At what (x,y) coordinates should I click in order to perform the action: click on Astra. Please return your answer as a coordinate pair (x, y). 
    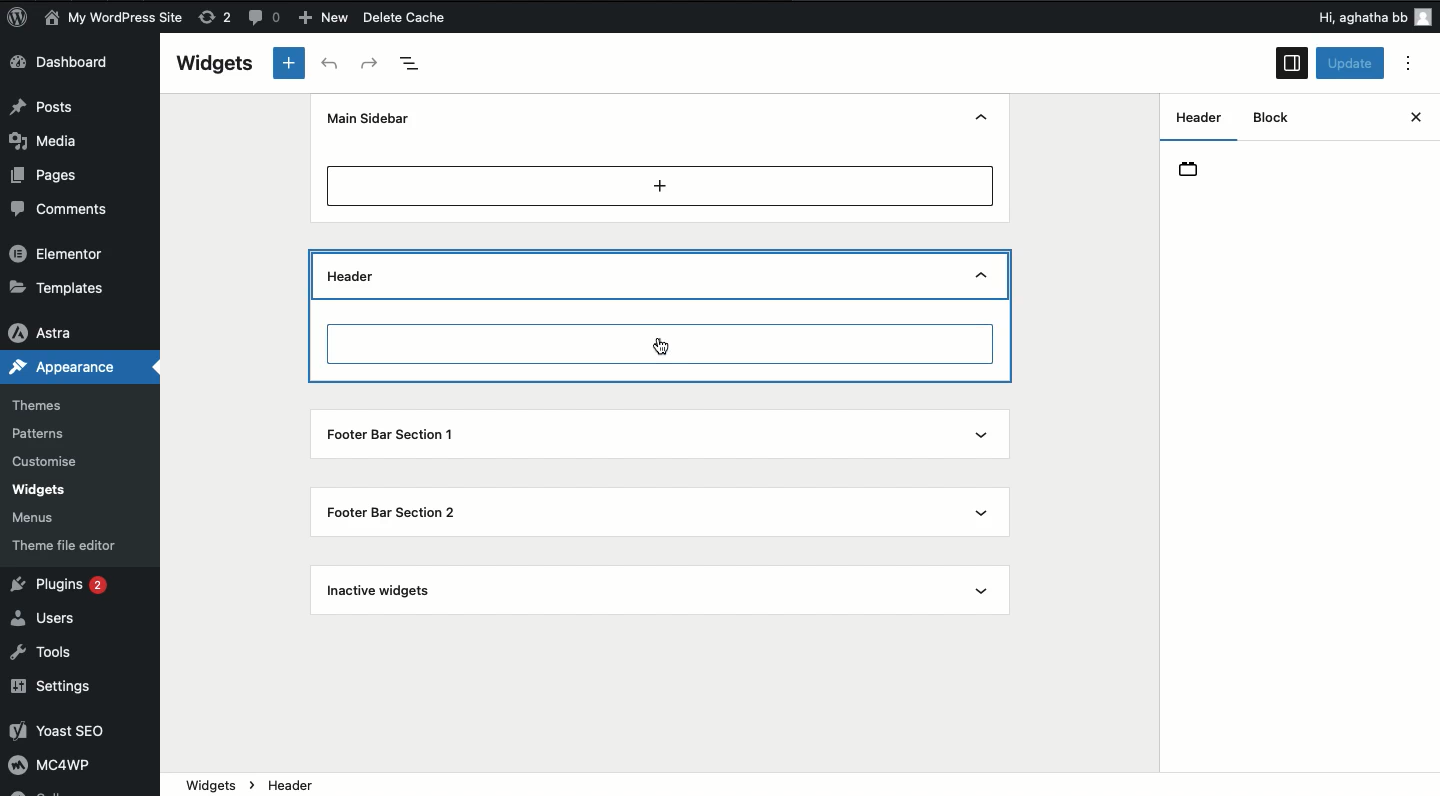
    Looking at the image, I should click on (50, 328).